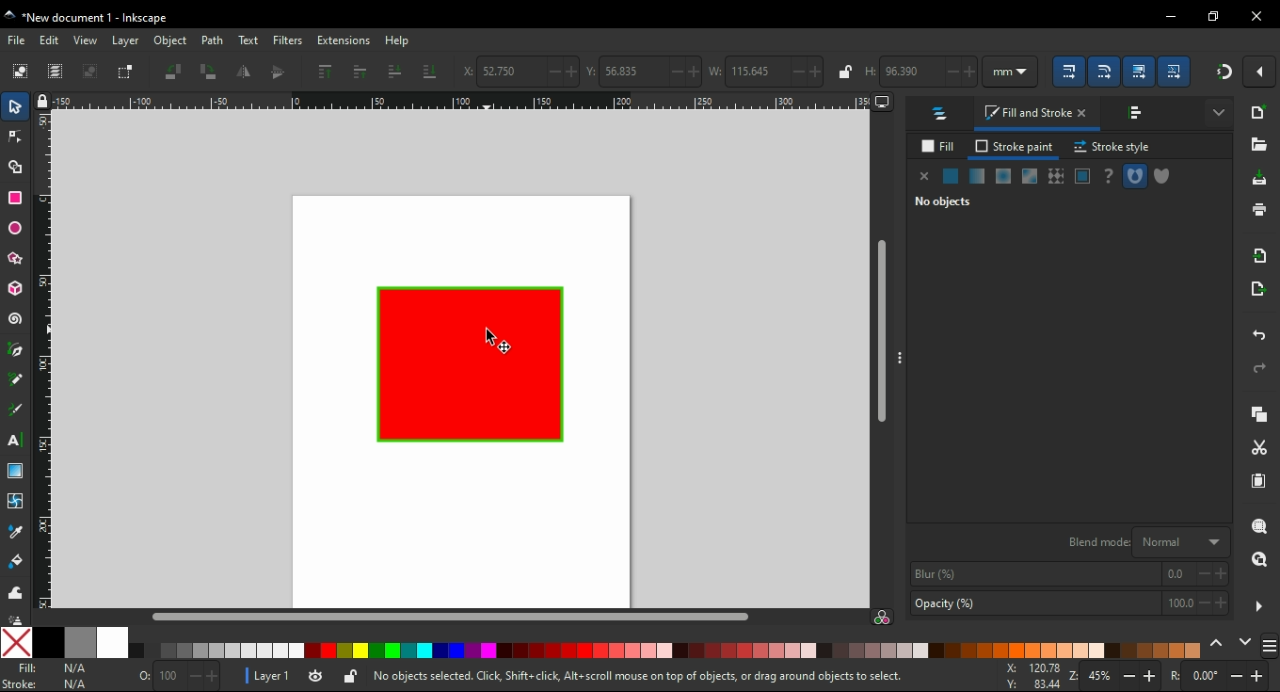  What do you see at coordinates (641, 677) in the screenshot?
I see `no objects selected` at bounding box center [641, 677].